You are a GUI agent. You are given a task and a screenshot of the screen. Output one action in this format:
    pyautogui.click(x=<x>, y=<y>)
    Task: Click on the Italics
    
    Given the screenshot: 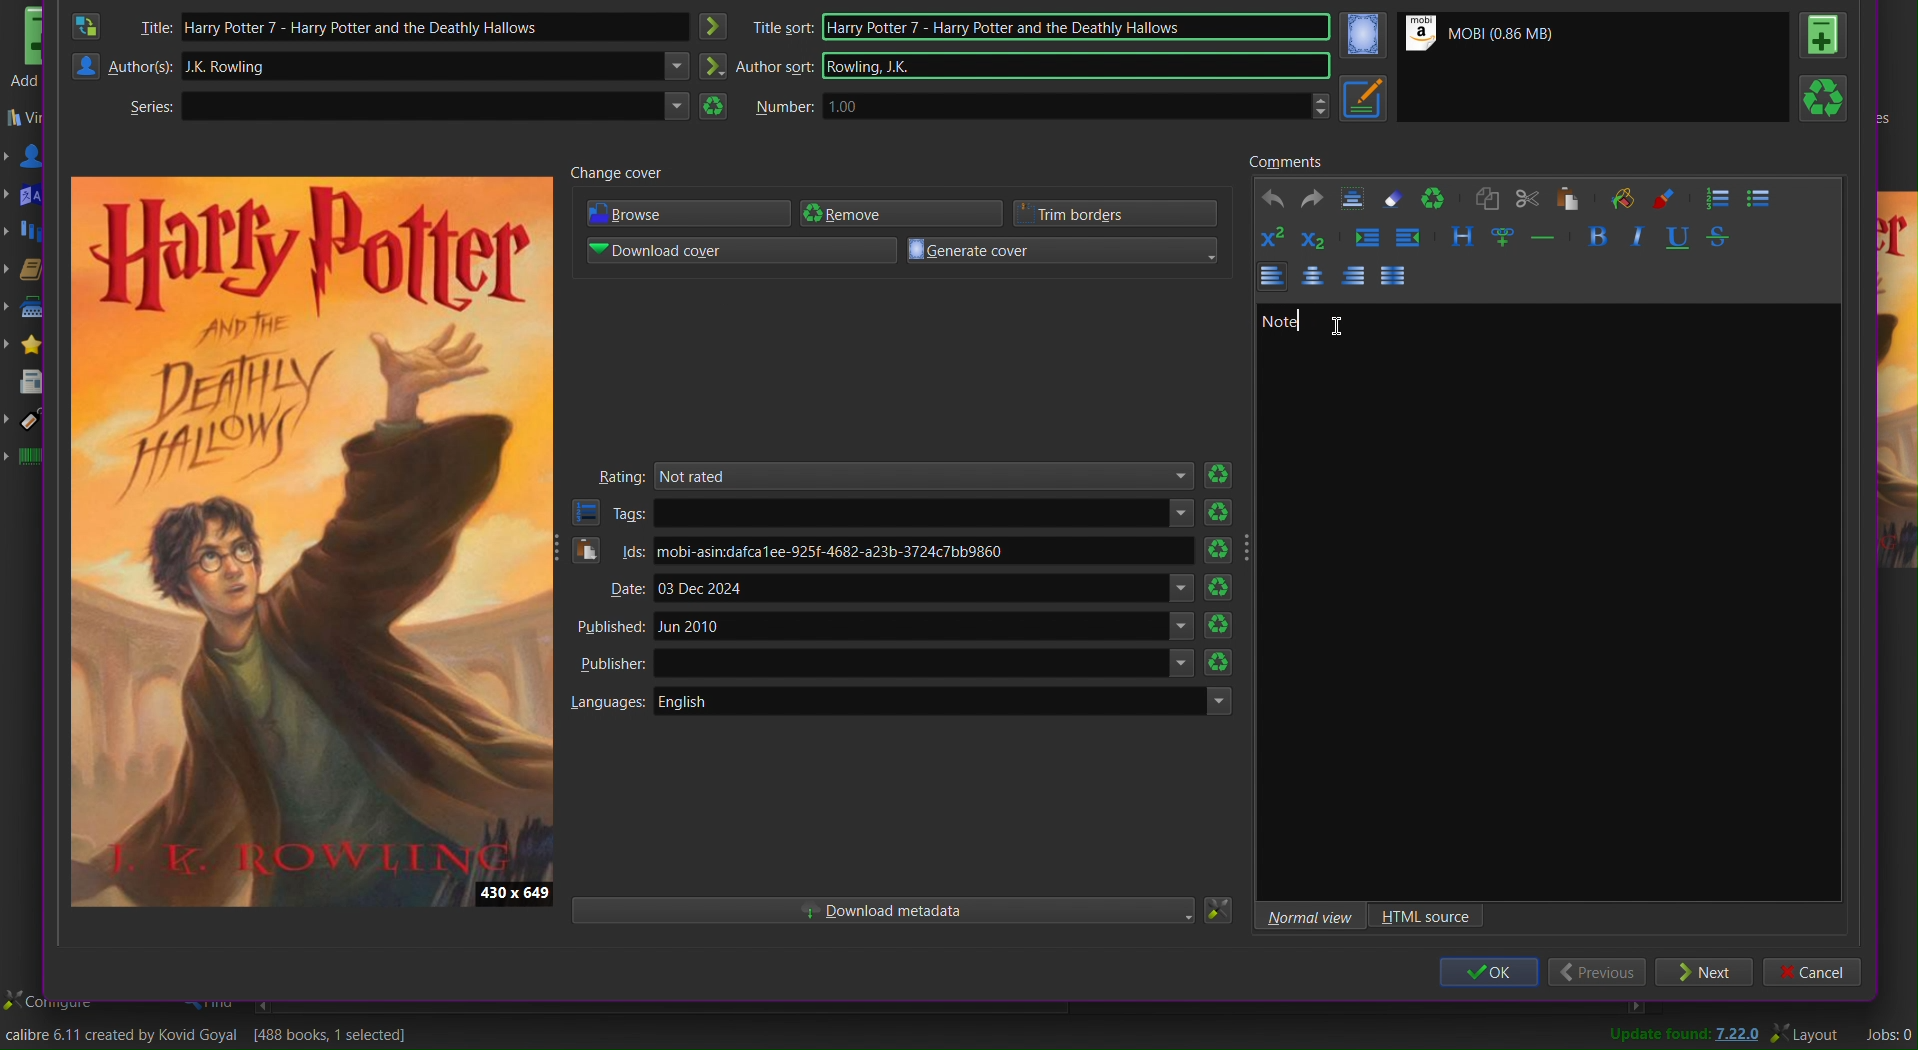 What is the action you would take?
    pyautogui.click(x=1640, y=237)
    